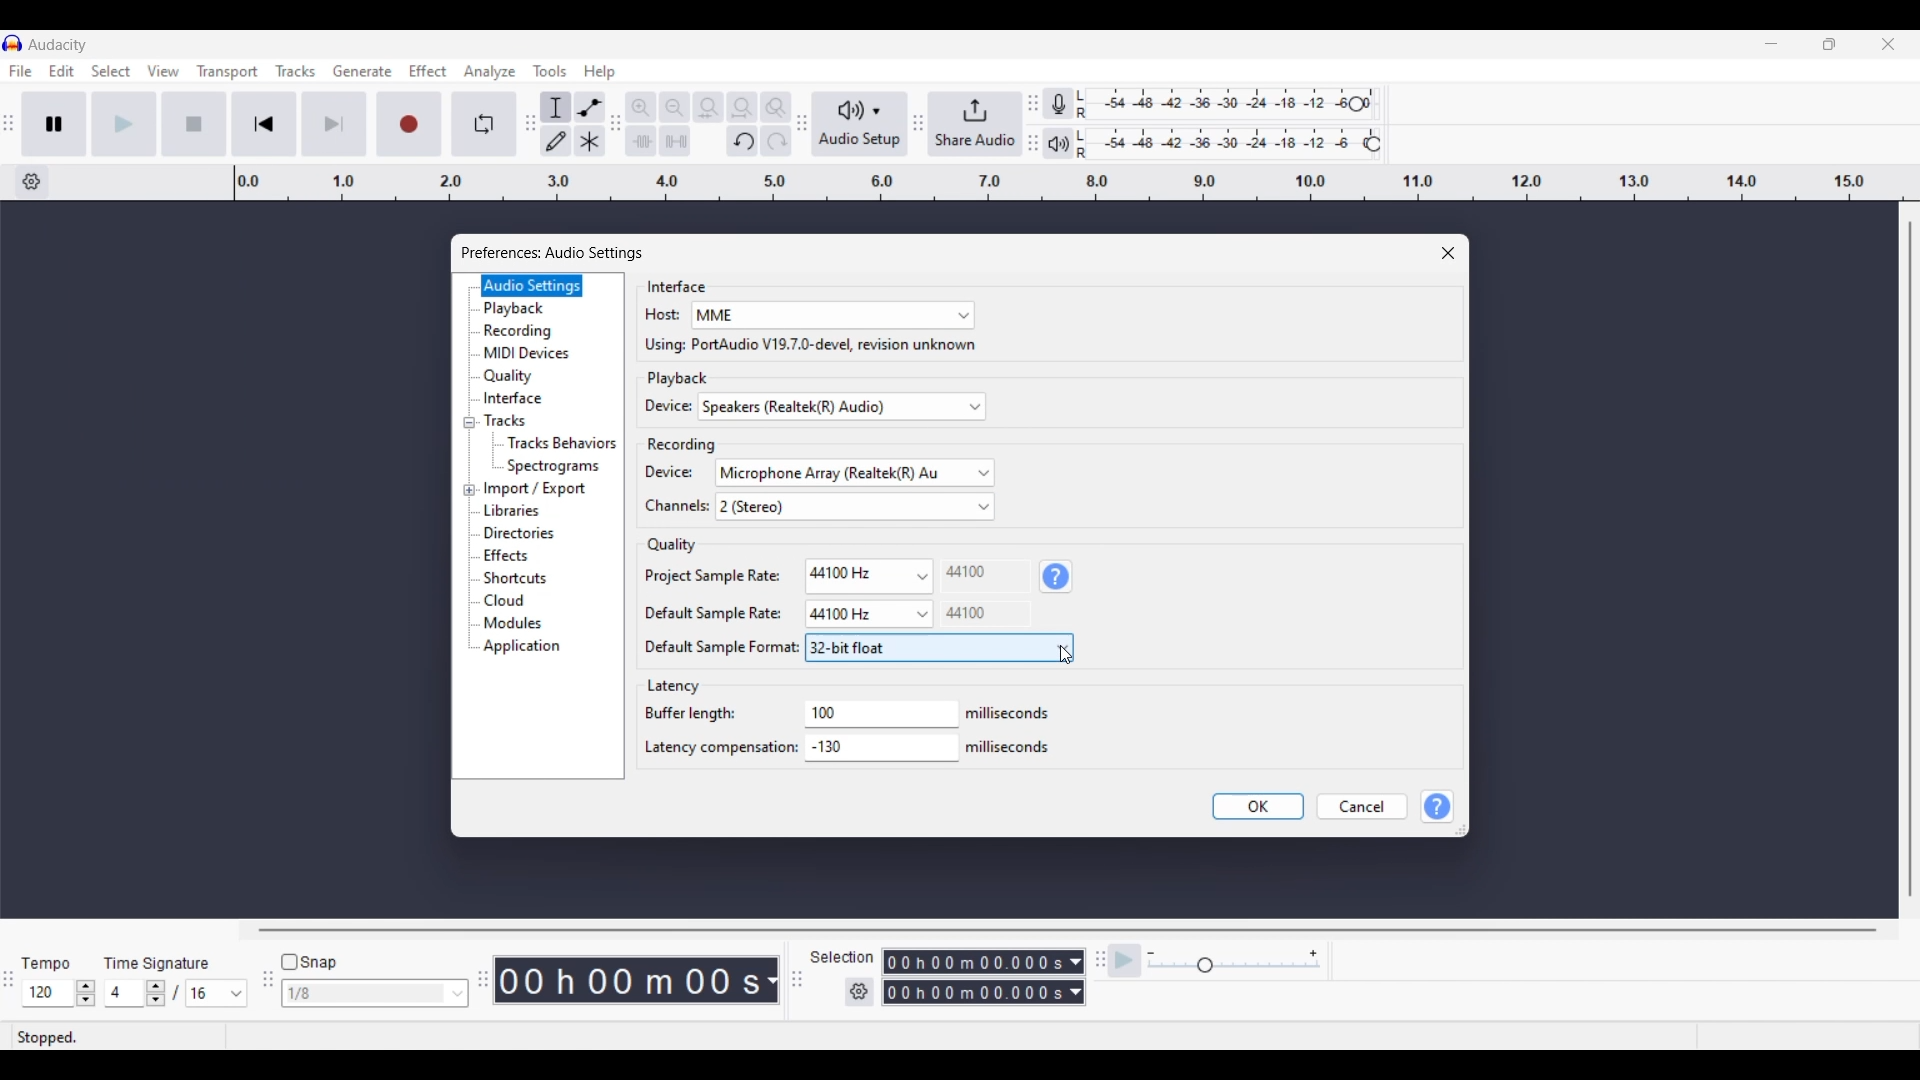  What do you see at coordinates (938, 648) in the screenshot?
I see `Default sample format options` at bounding box center [938, 648].